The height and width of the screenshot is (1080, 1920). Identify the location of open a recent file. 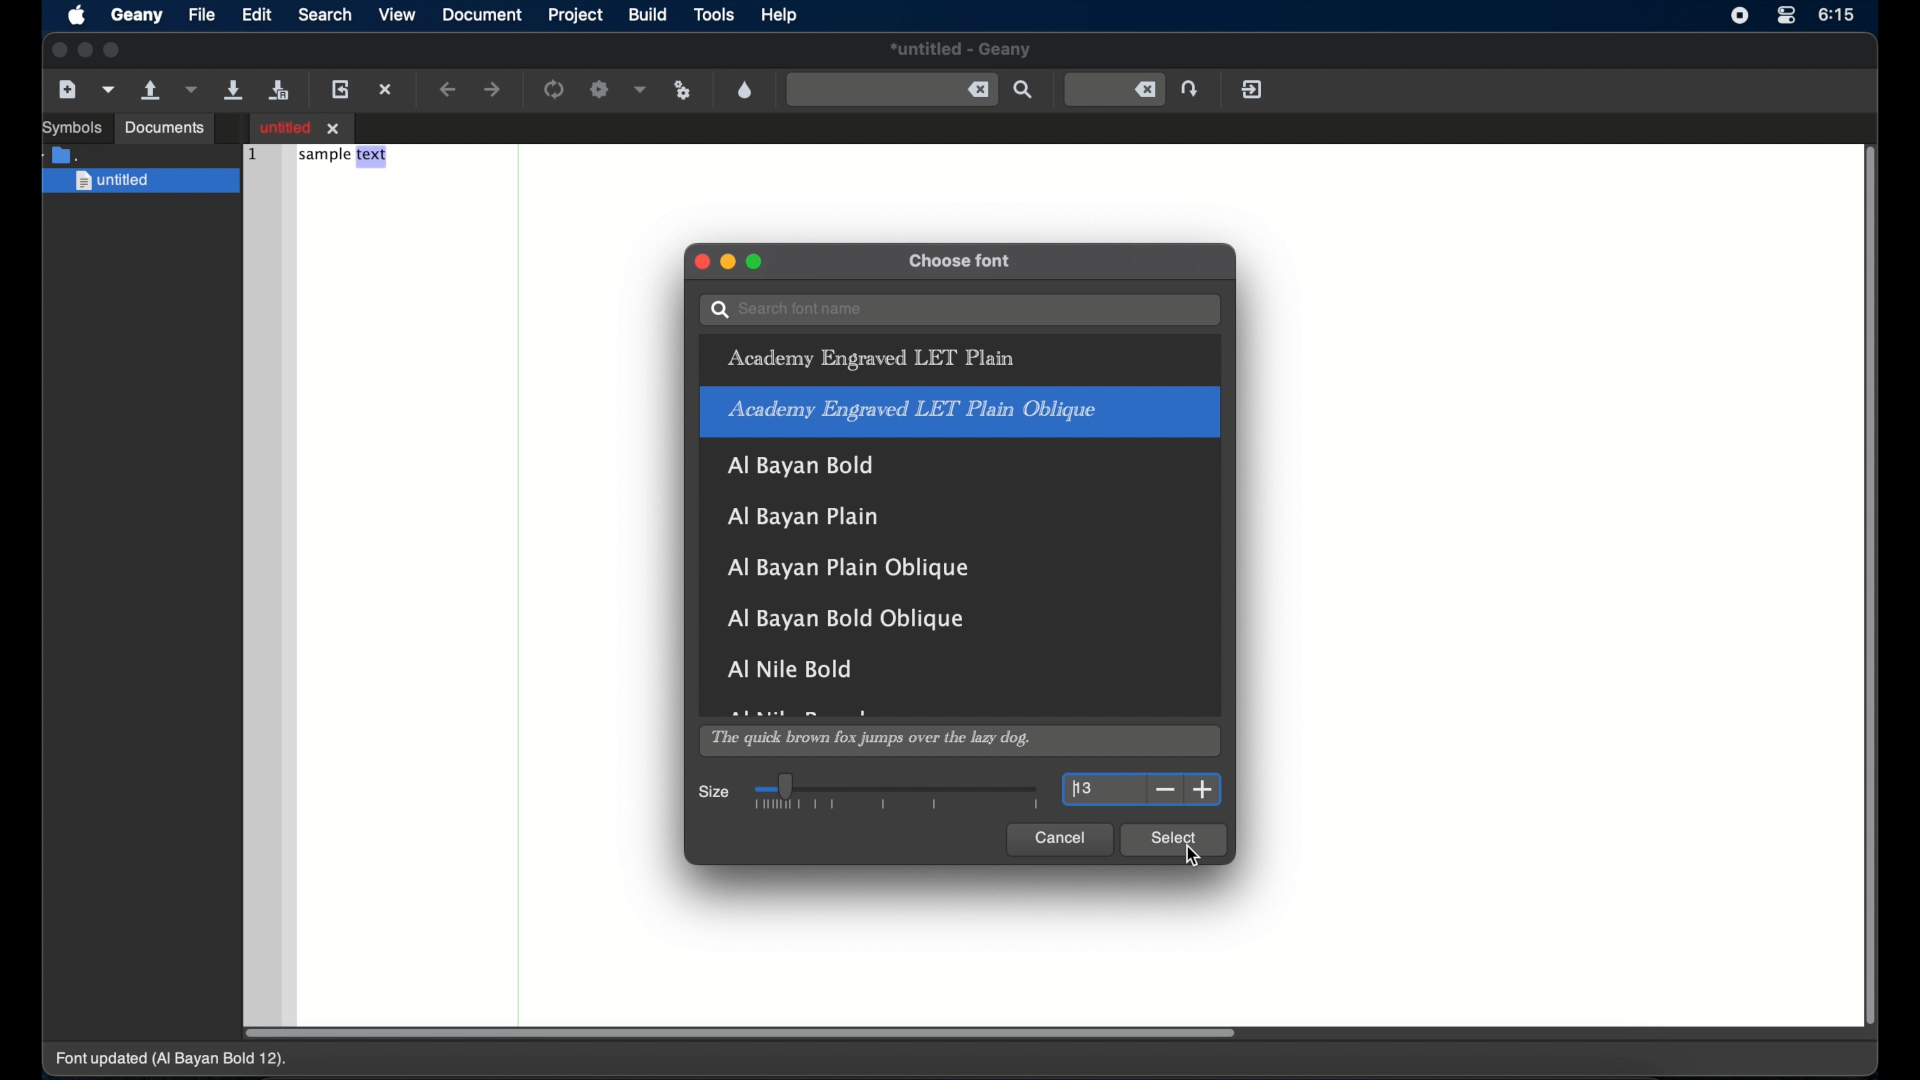
(193, 89).